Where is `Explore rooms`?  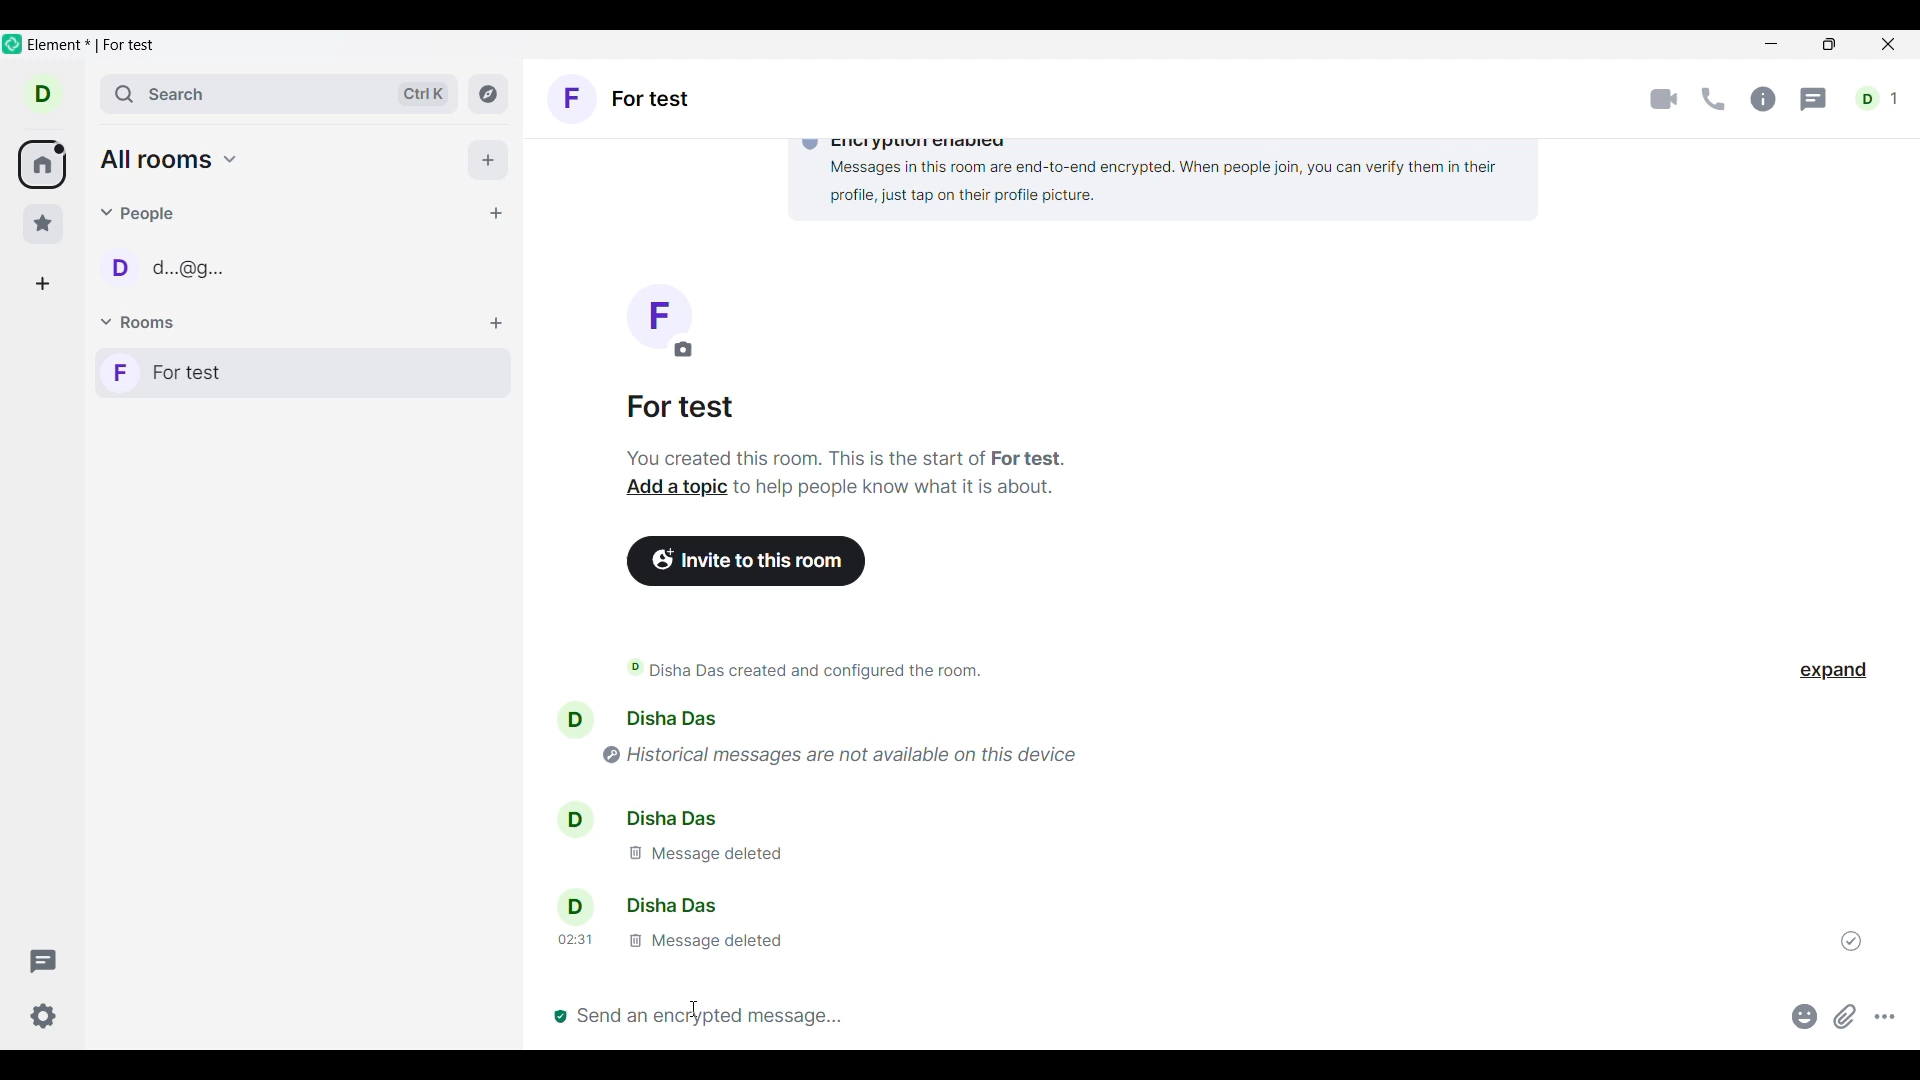 Explore rooms is located at coordinates (488, 93).